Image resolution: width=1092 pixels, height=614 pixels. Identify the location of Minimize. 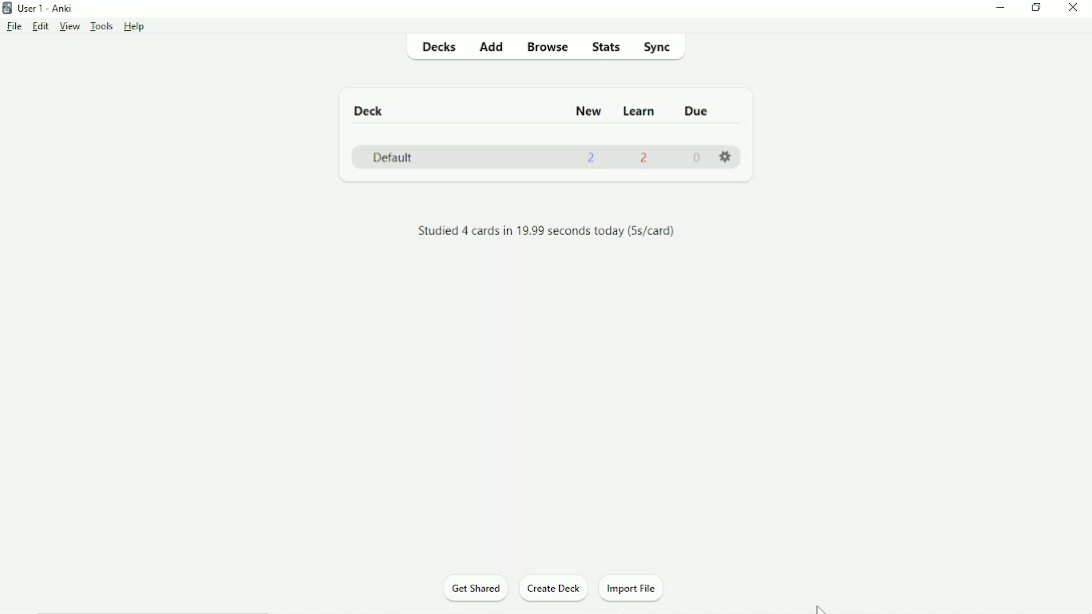
(1001, 8).